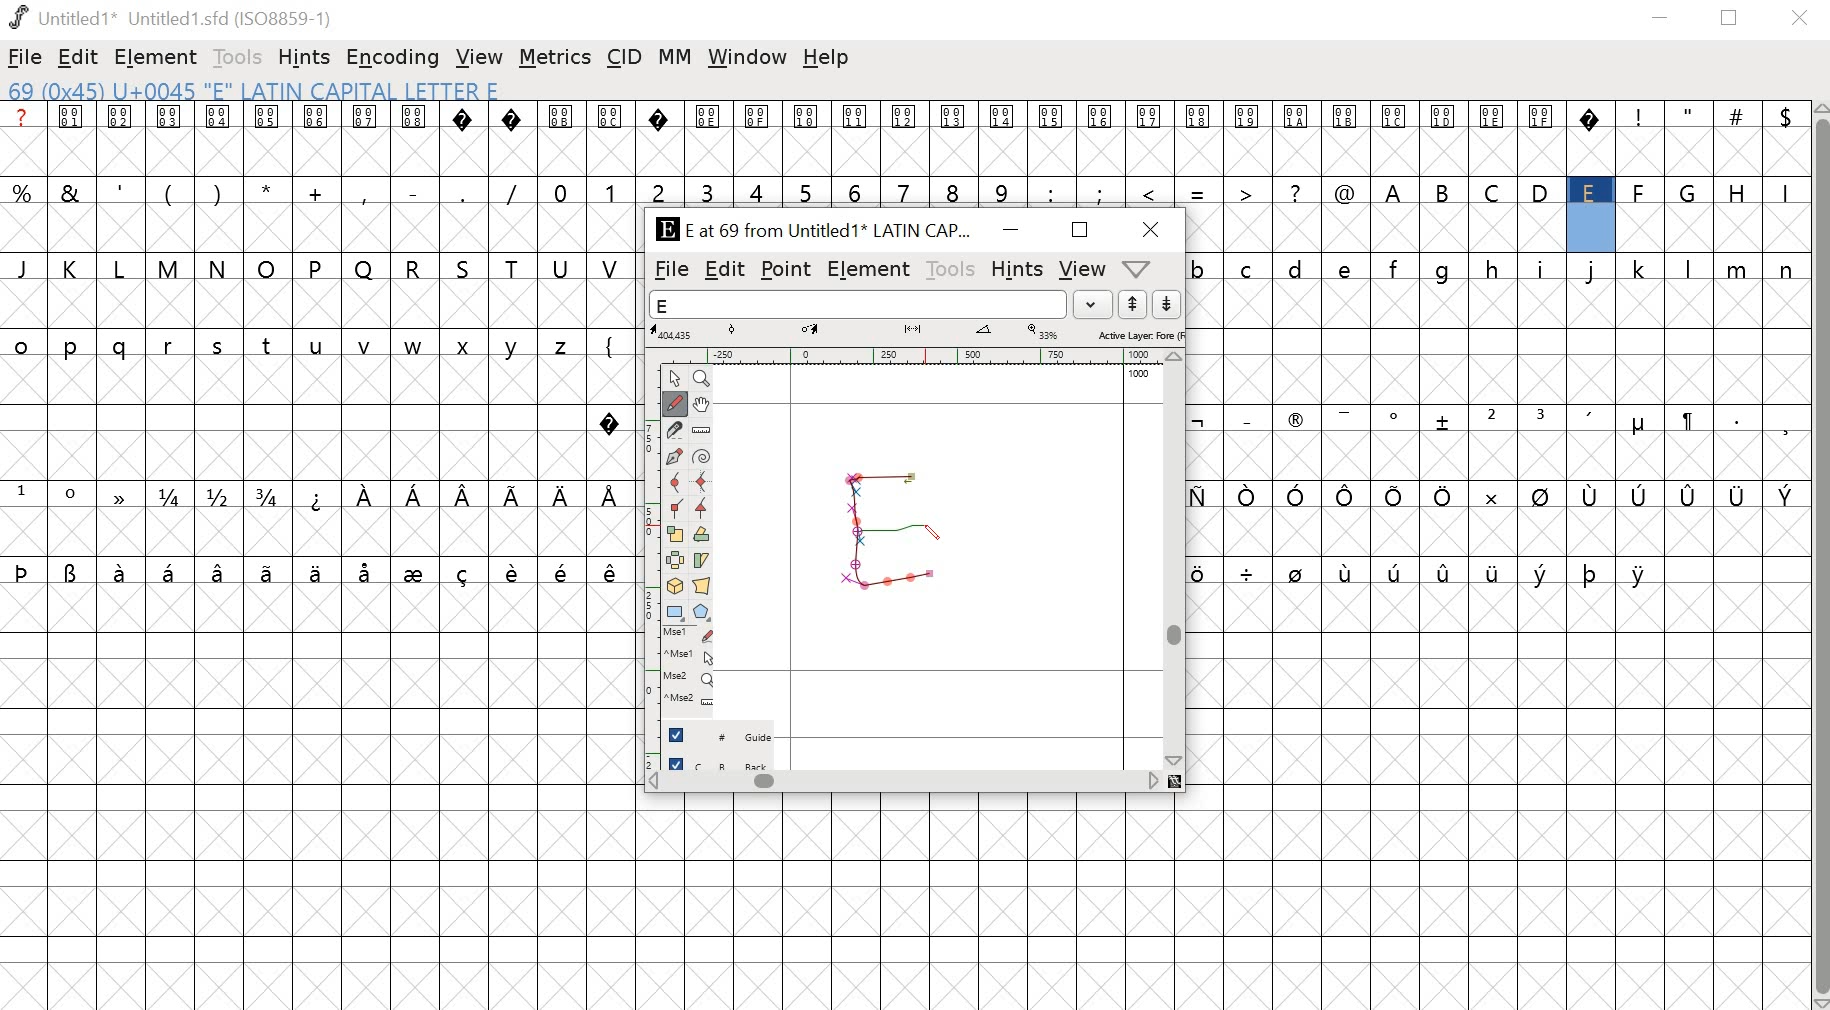 This screenshot has height=1010, width=1830. Describe the element at coordinates (1010, 232) in the screenshot. I see `minimize` at that location.